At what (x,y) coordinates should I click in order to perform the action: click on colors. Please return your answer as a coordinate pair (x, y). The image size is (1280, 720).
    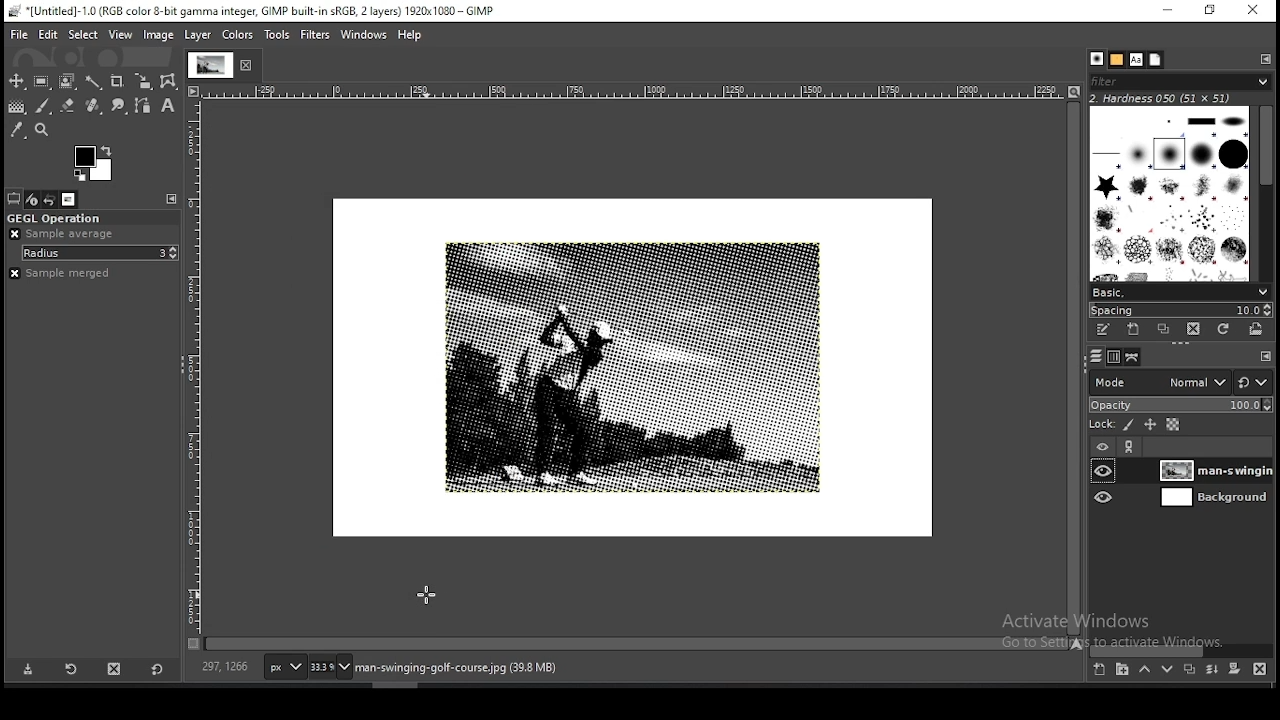
    Looking at the image, I should click on (93, 163).